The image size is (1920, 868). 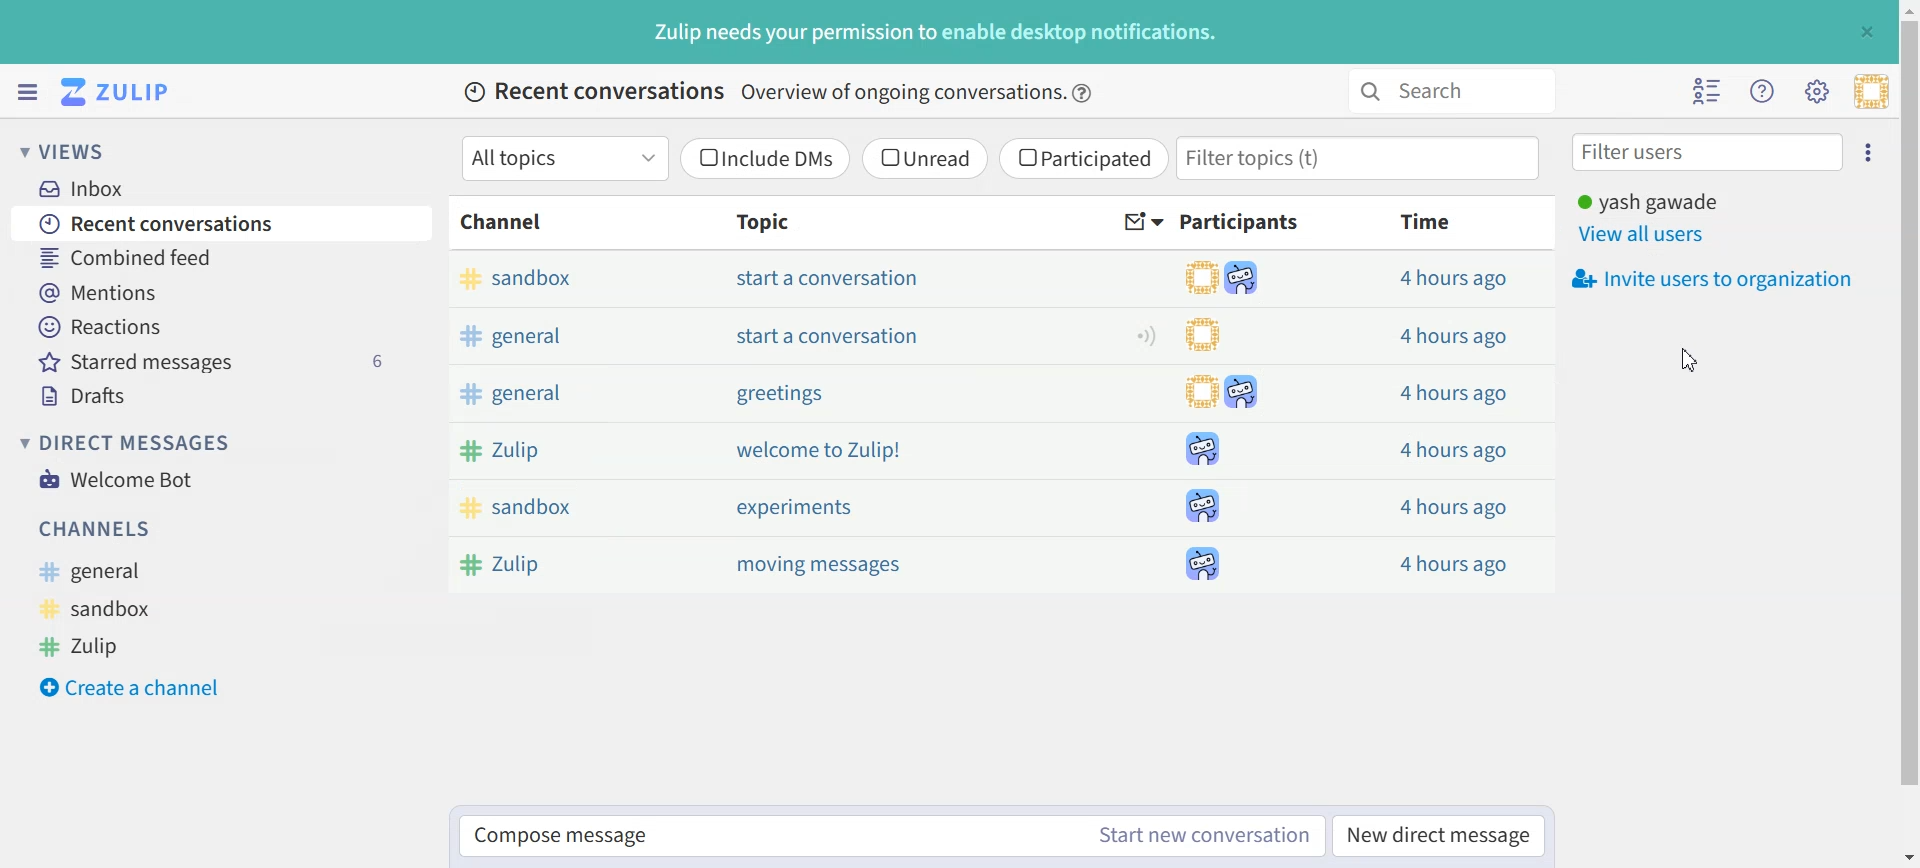 What do you see at coordinates (1708, 151) in the screenshot?
I see `Filter users` at bounding box center [1708, 151].